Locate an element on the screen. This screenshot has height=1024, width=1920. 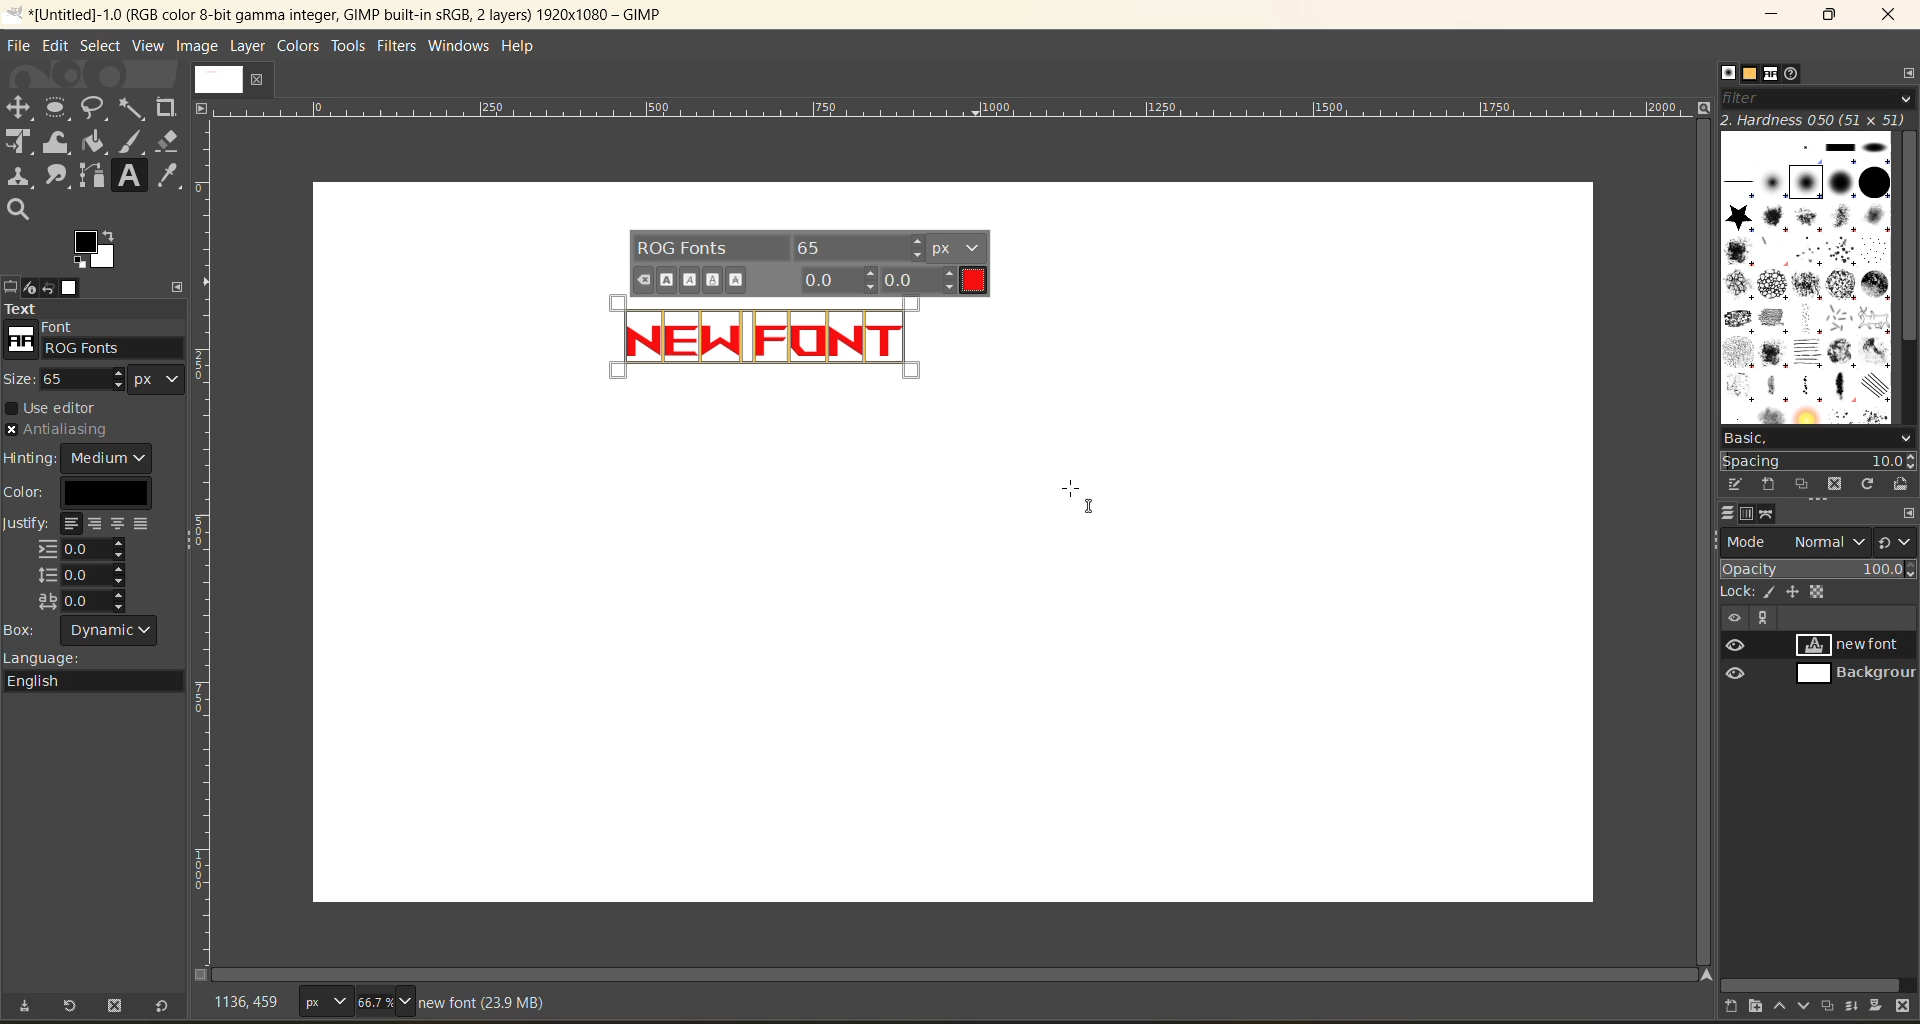
vertical scroll bar is located at coordinates (1701, 541).